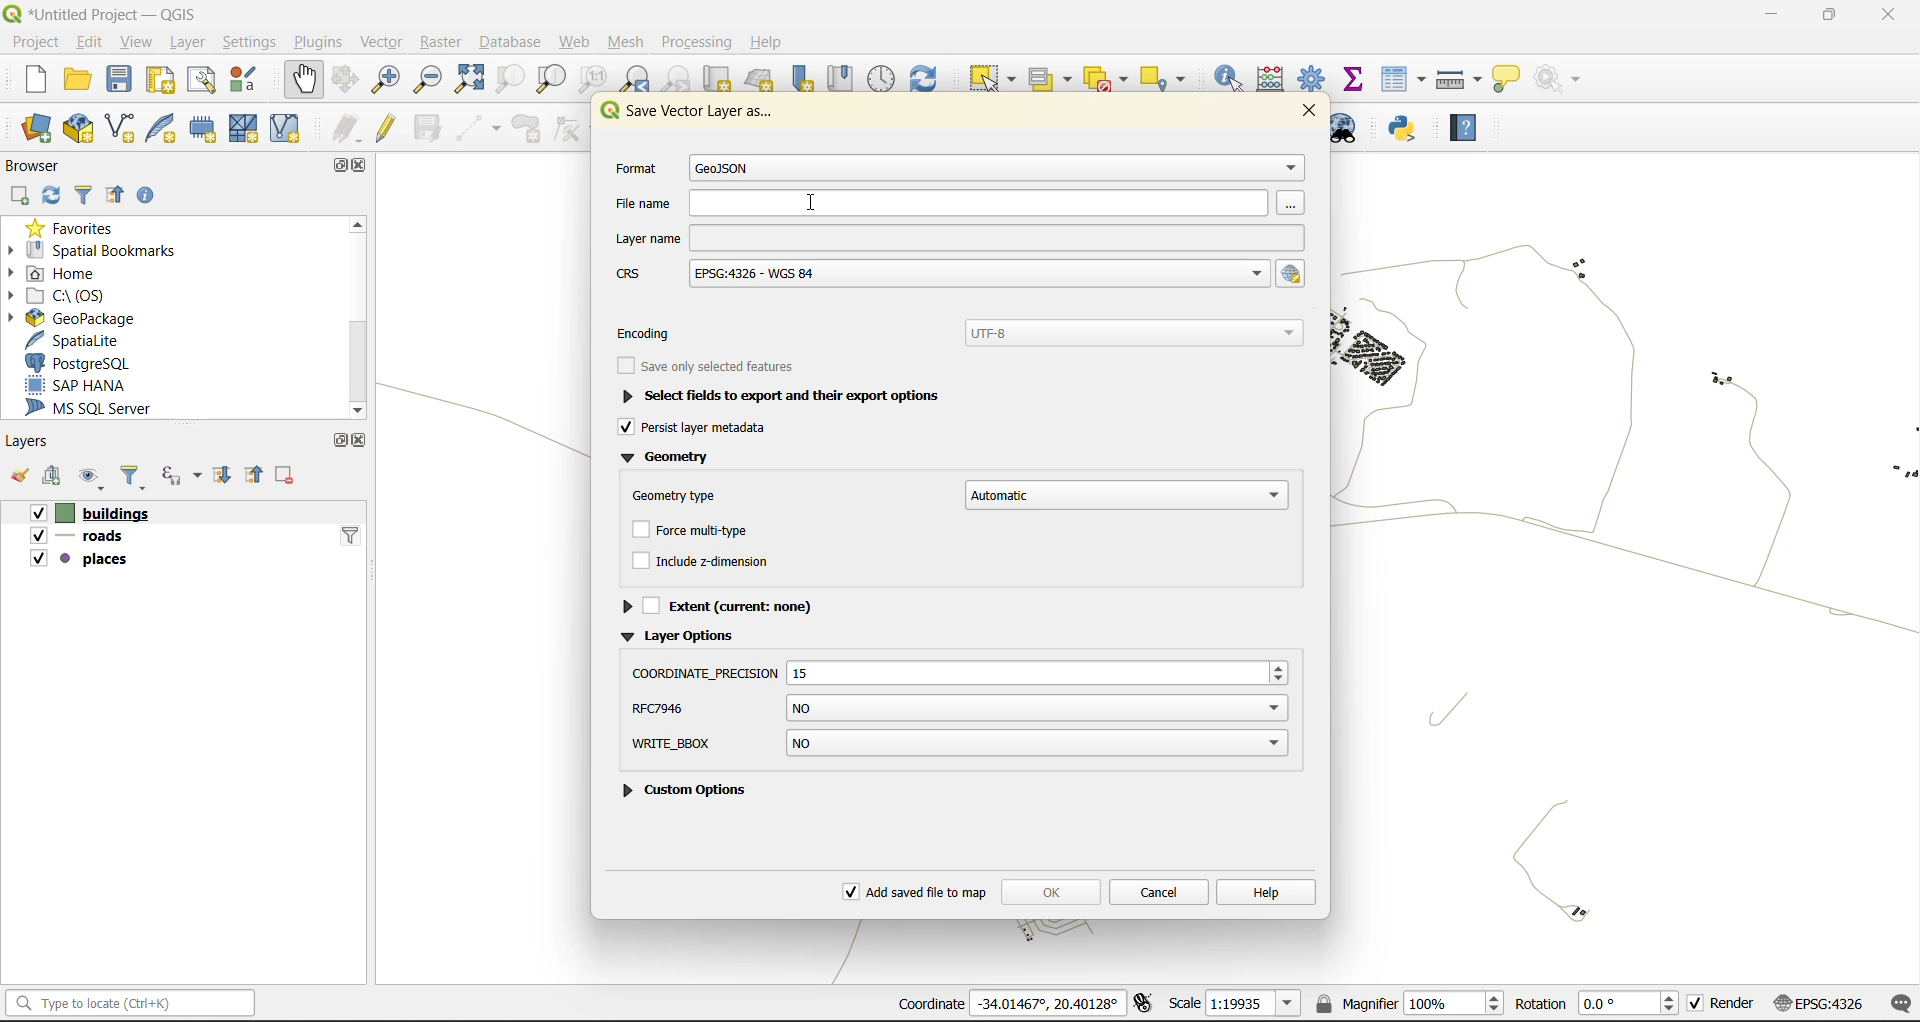  I want to click on zoom selection, so click(505, 79).